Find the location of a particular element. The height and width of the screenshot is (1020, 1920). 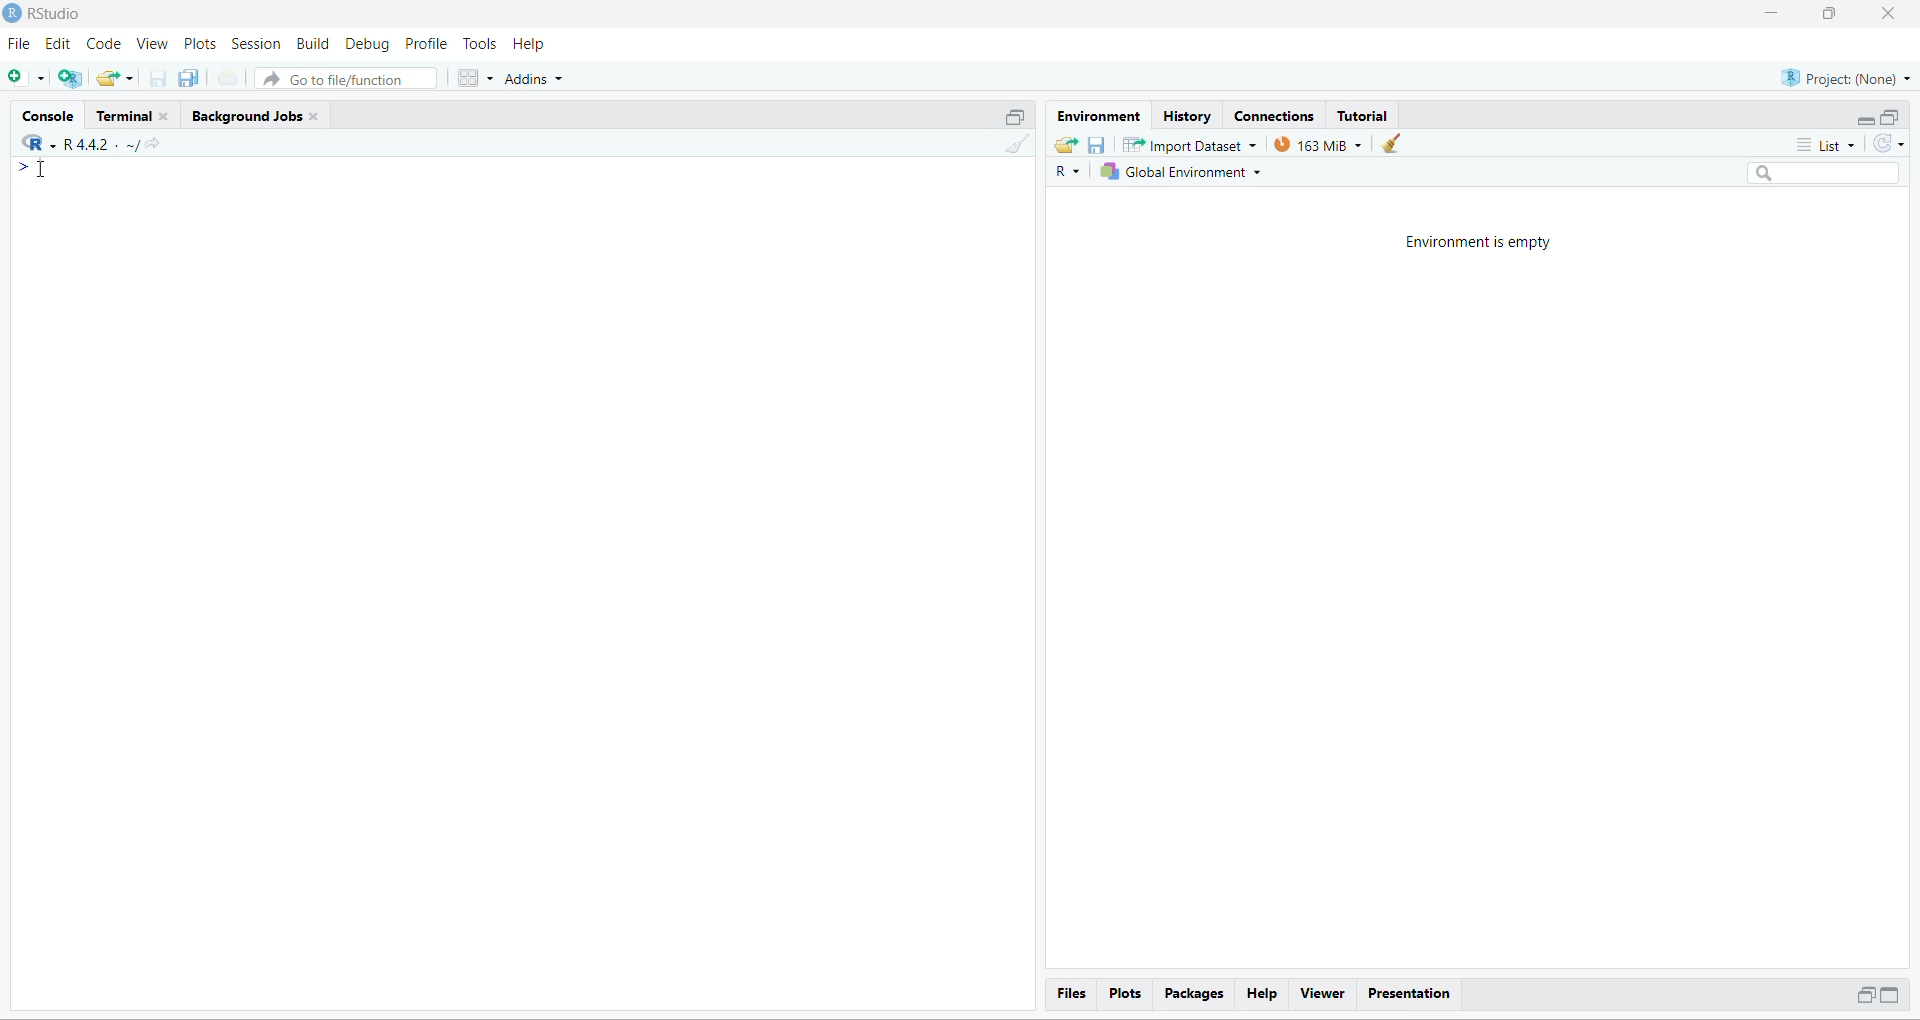

maximize is located at coordinates (1015, 116).